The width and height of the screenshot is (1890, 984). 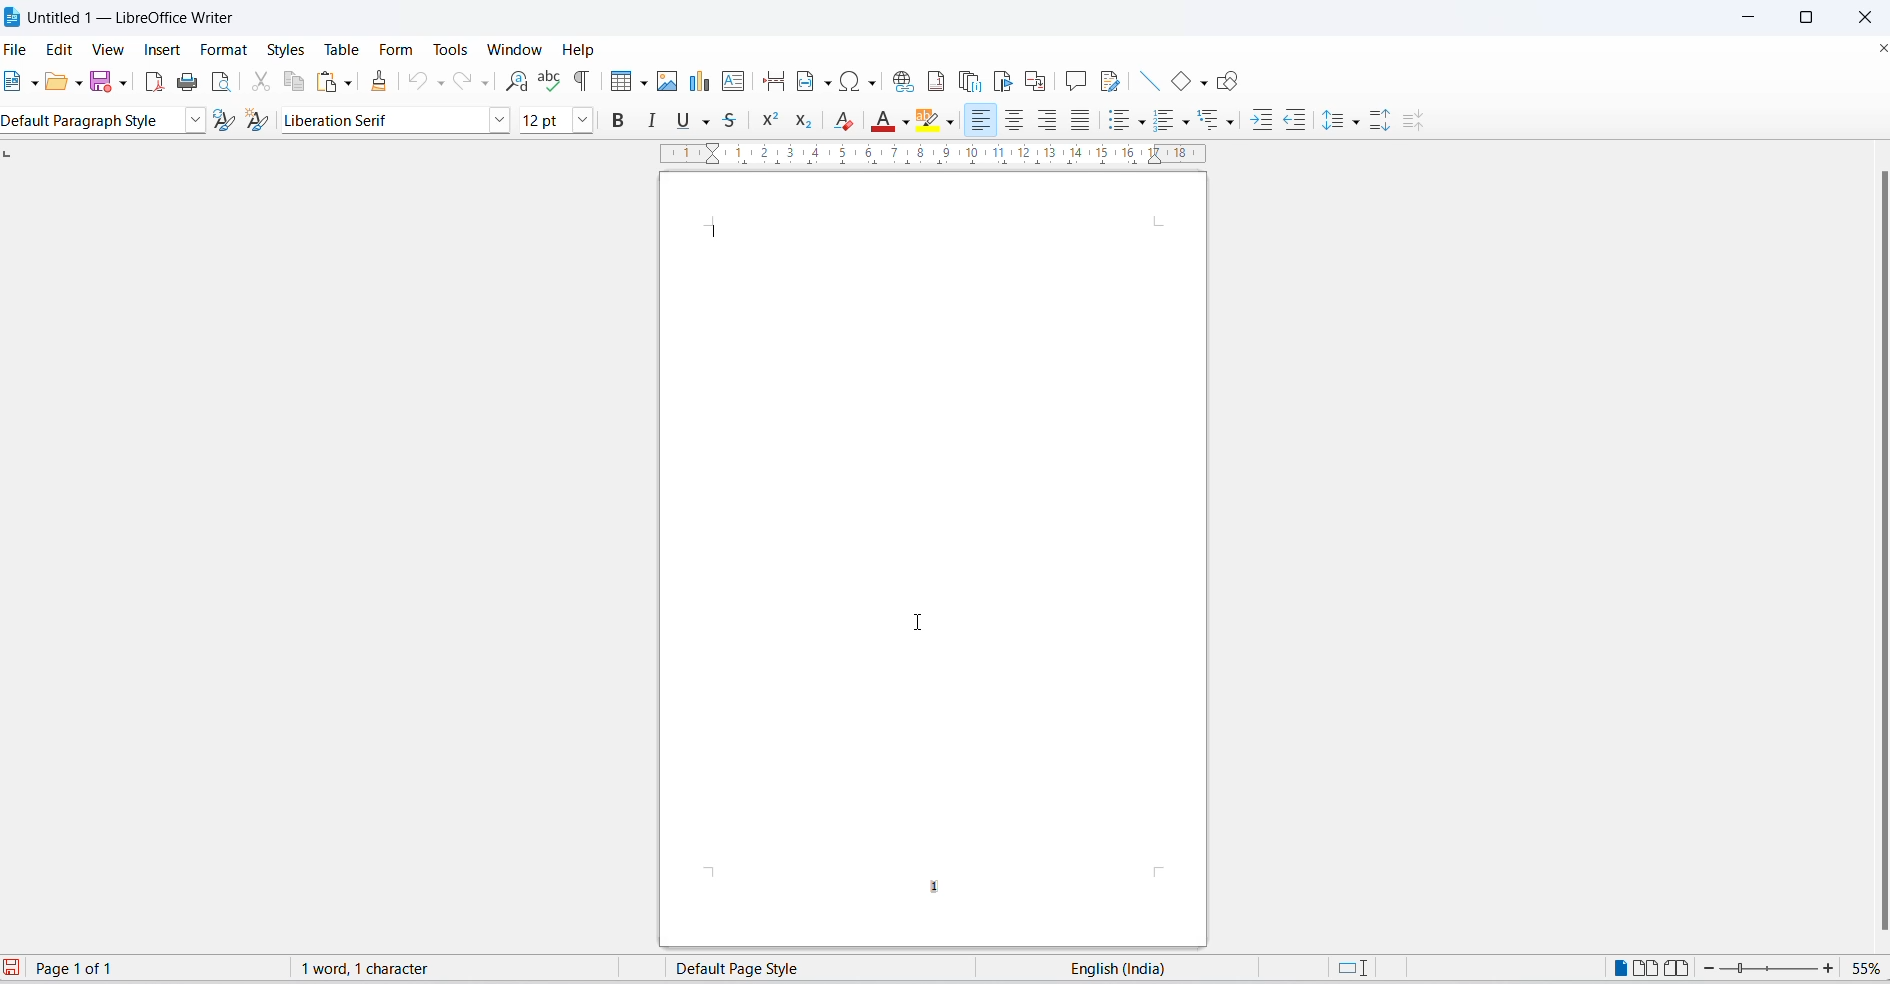 I want to click on spellings, so click(x=550, y=82).